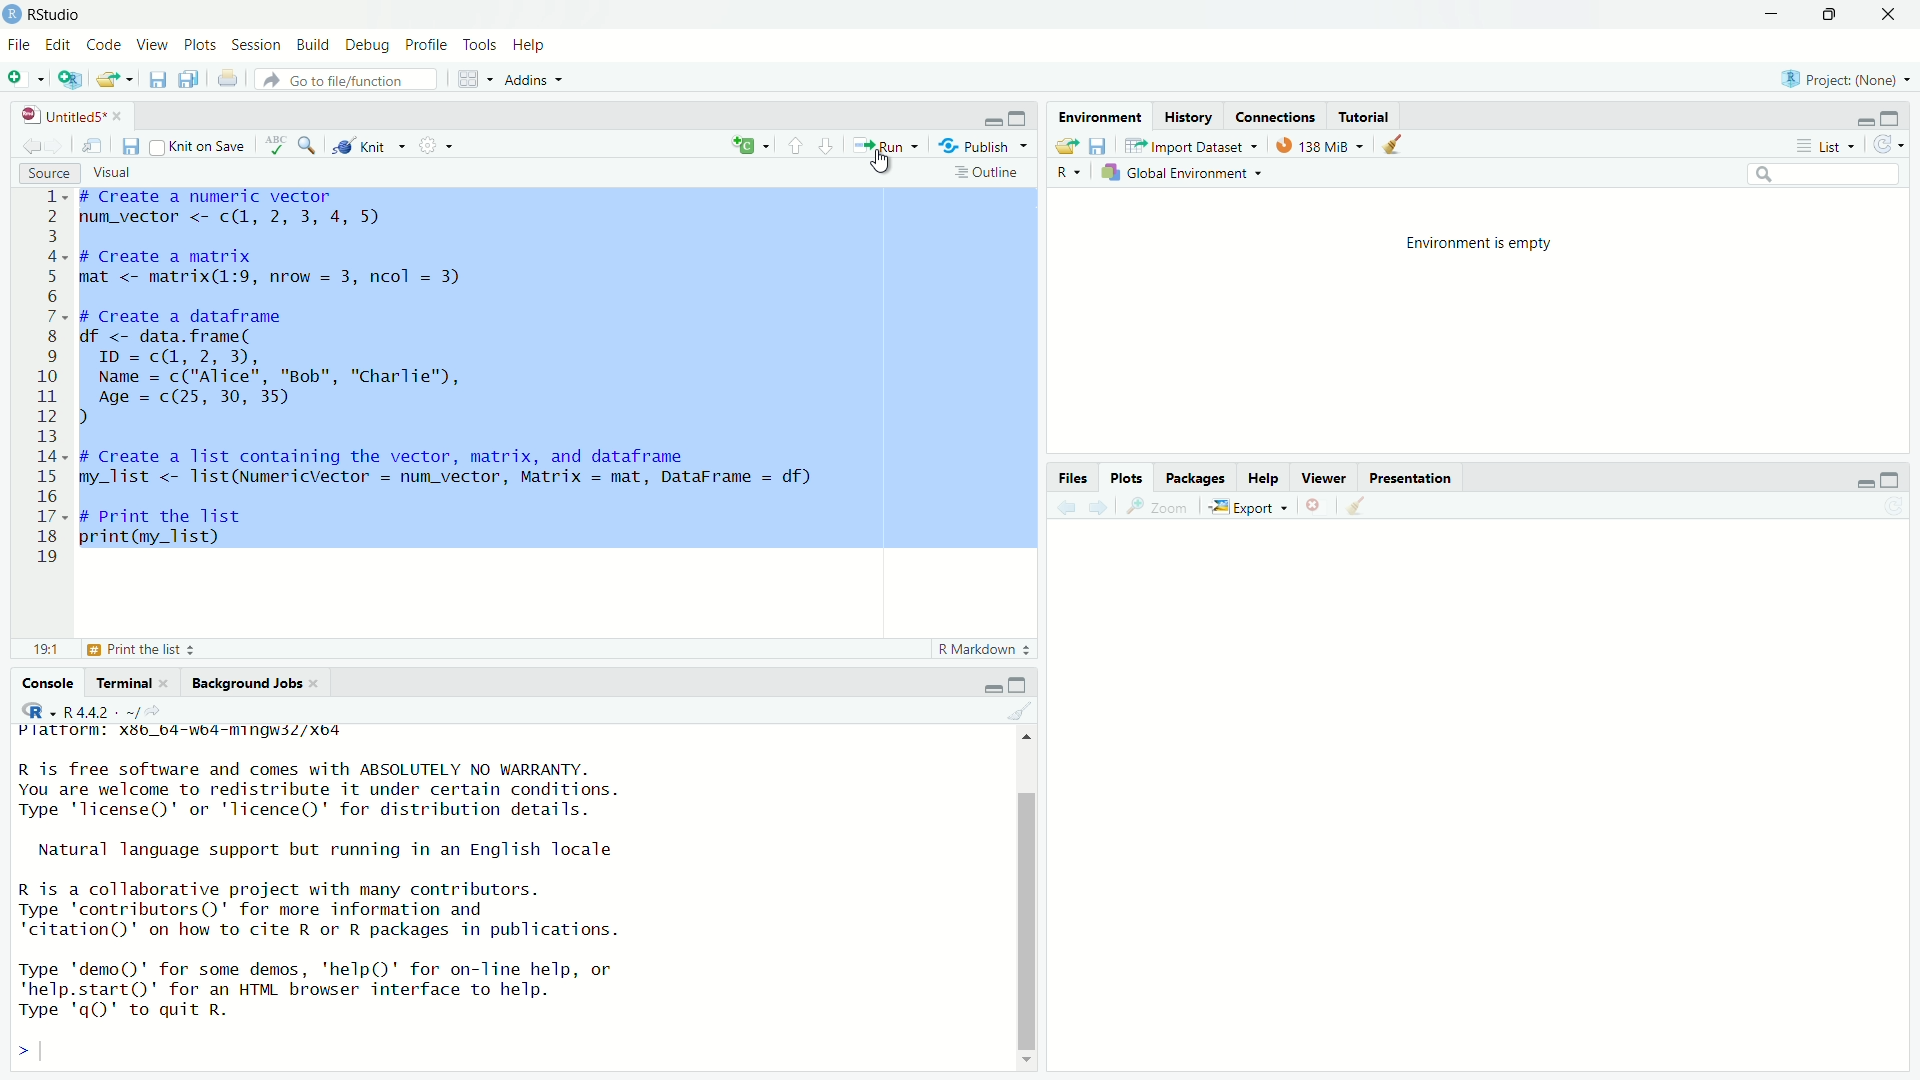 The height and width of the screenshot is (1080, 1920). Describe the element at coordinates (26, 82) in the screenshot. I see `add` at that location.